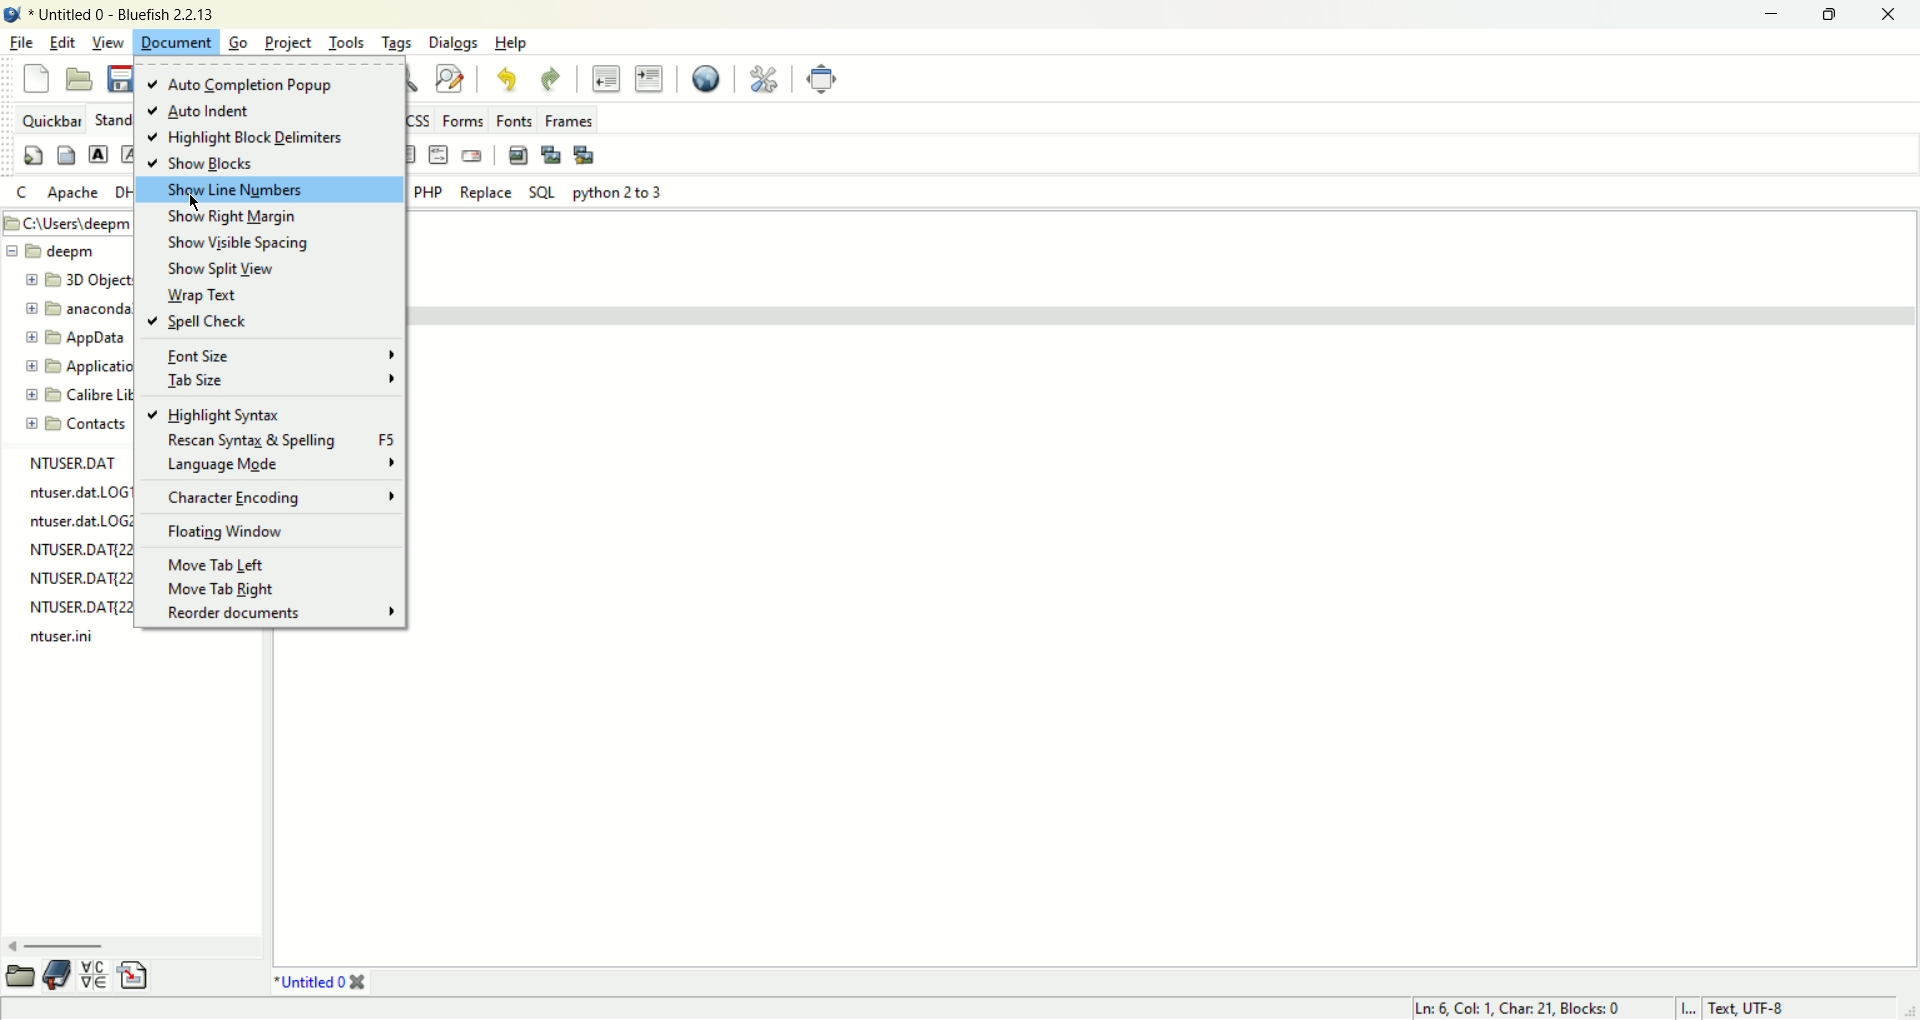  I want to click on frames, so click(569, 118).